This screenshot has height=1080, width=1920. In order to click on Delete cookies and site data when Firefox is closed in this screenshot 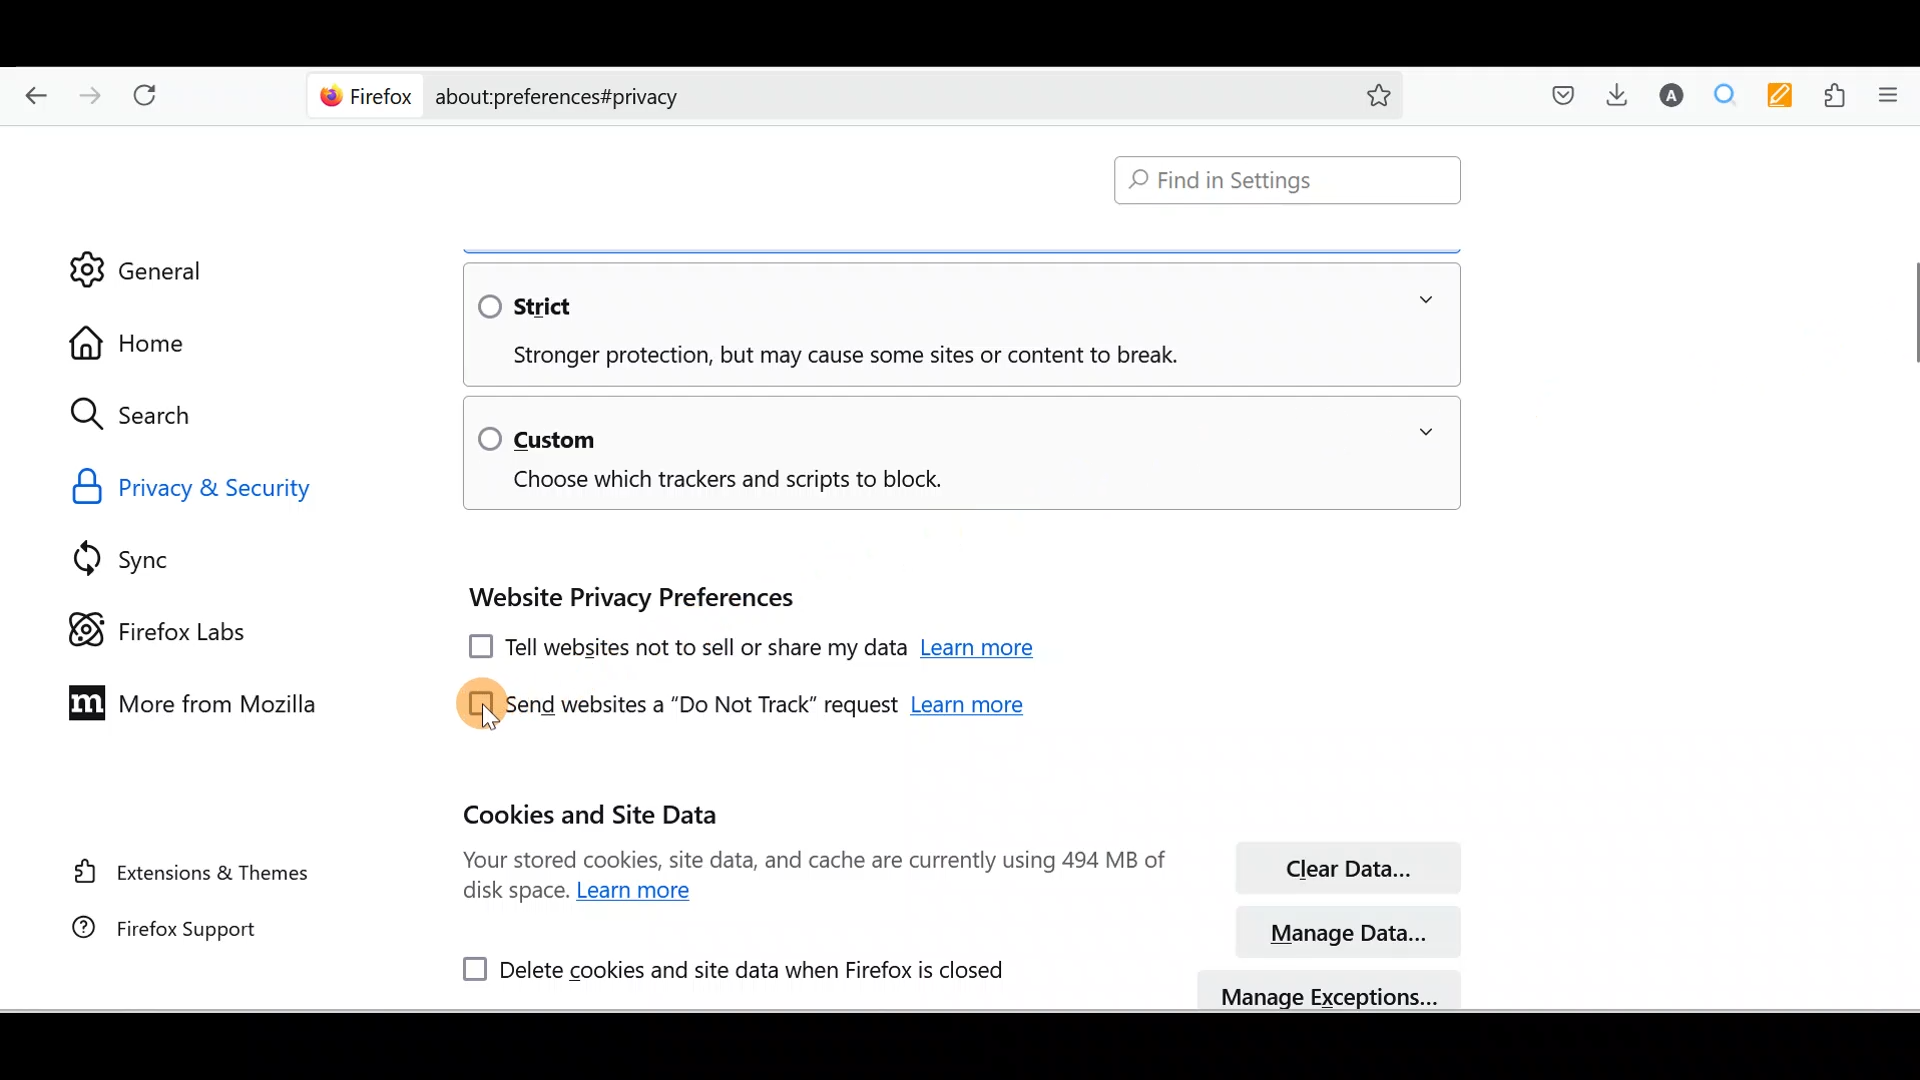, I will do `click(723, 966)`.